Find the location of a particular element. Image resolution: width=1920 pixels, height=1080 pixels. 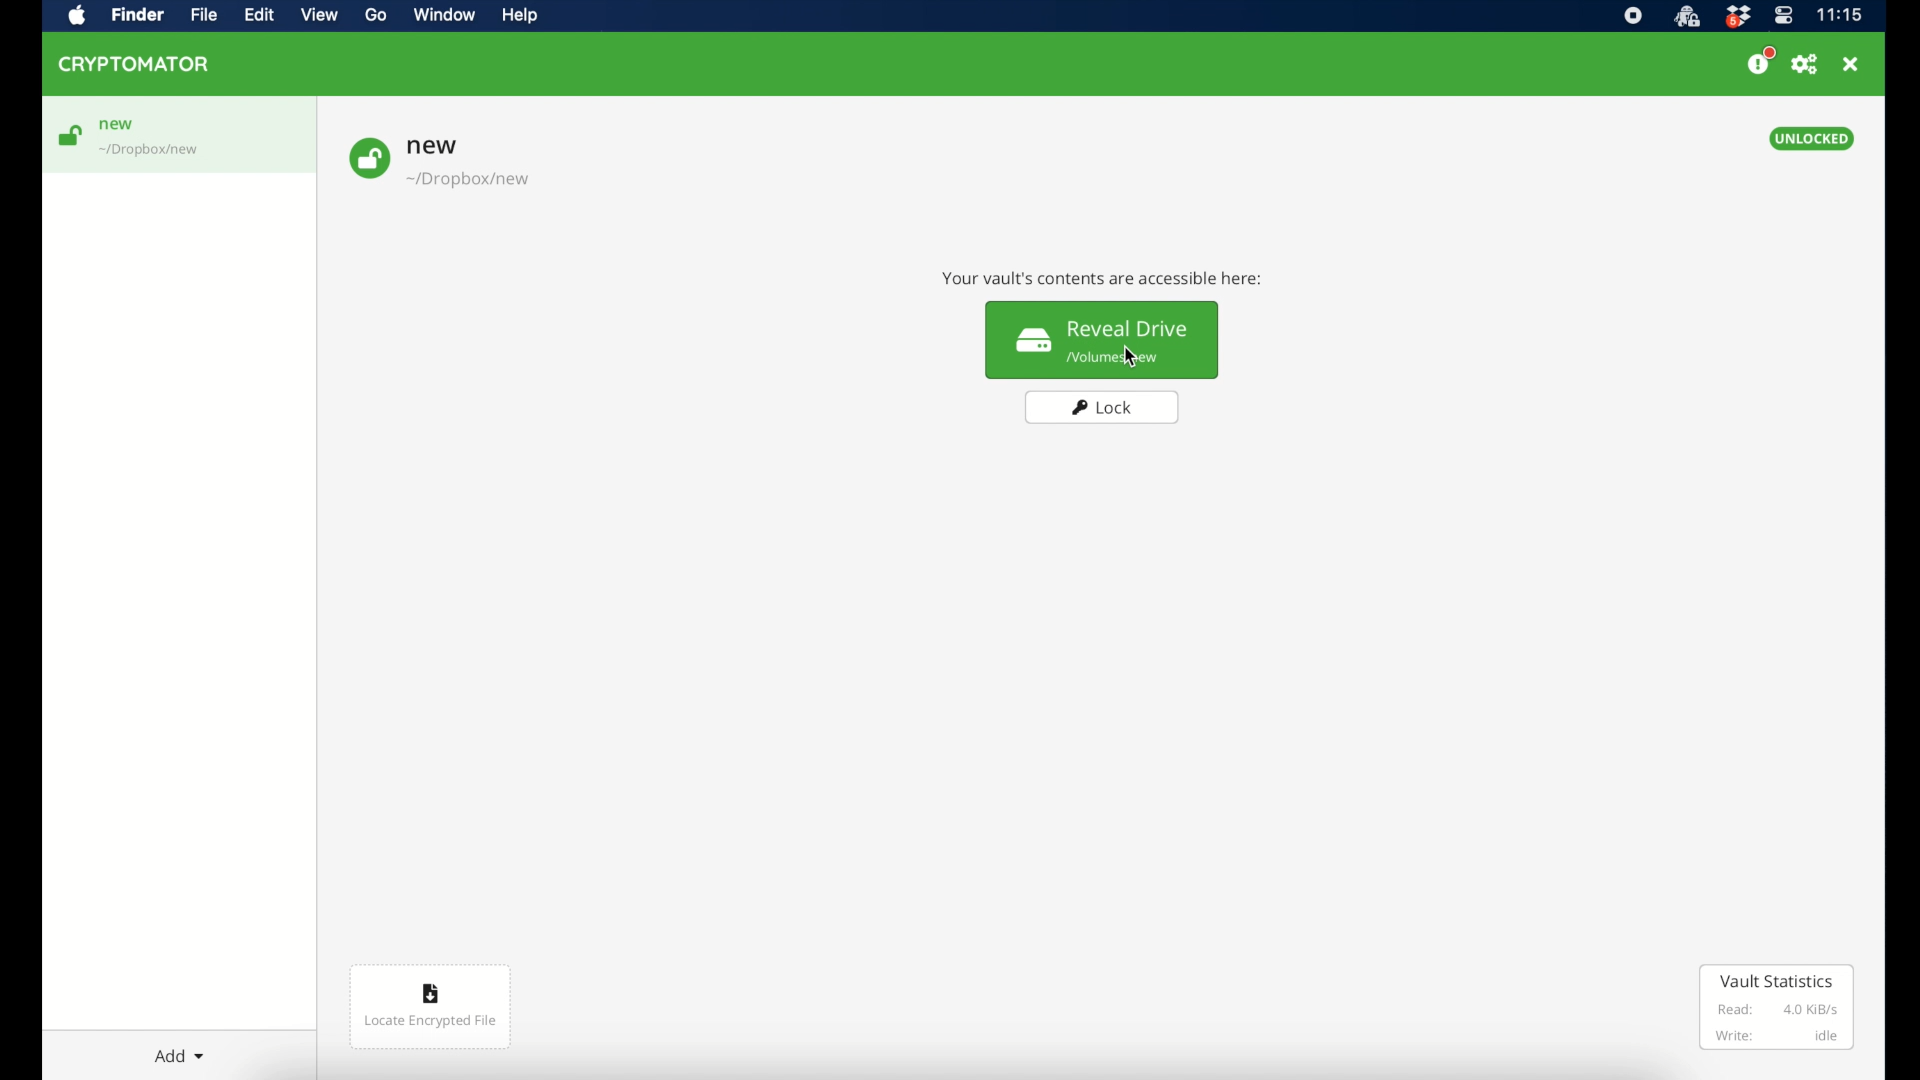

control center is located at coordinates (1784, 16).